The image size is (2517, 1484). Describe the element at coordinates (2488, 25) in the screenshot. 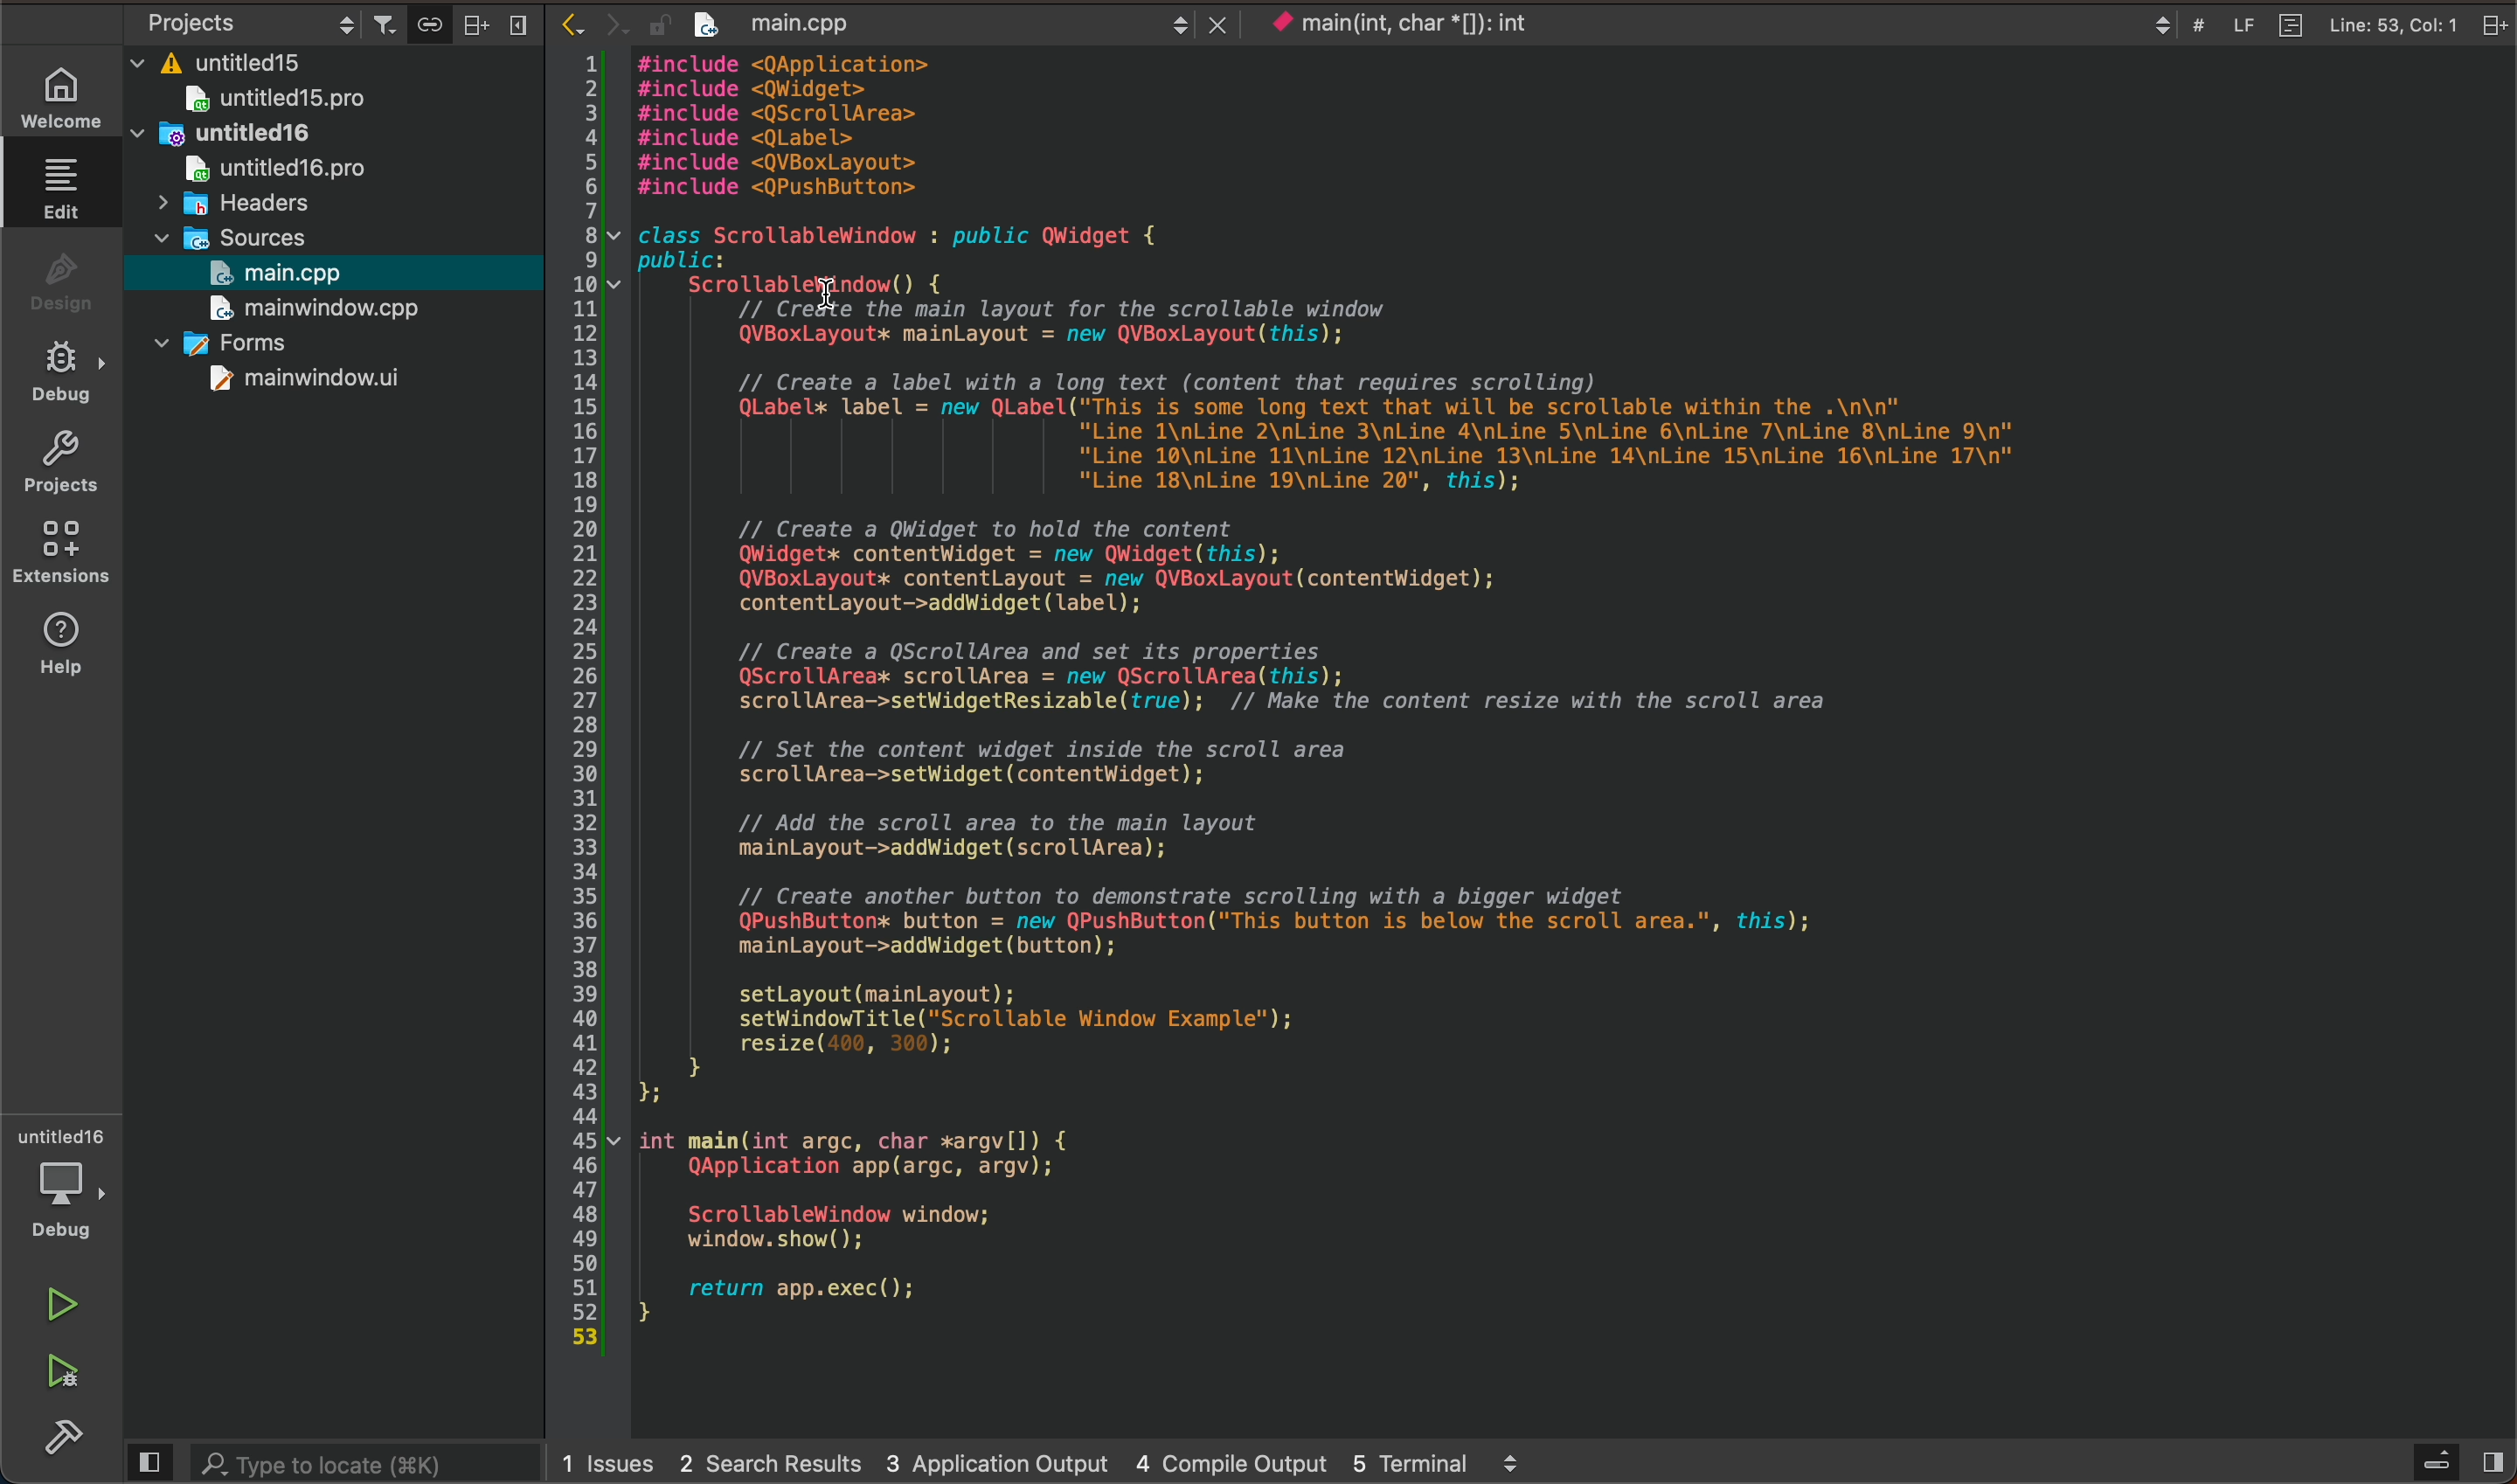

I see `close` at that location.